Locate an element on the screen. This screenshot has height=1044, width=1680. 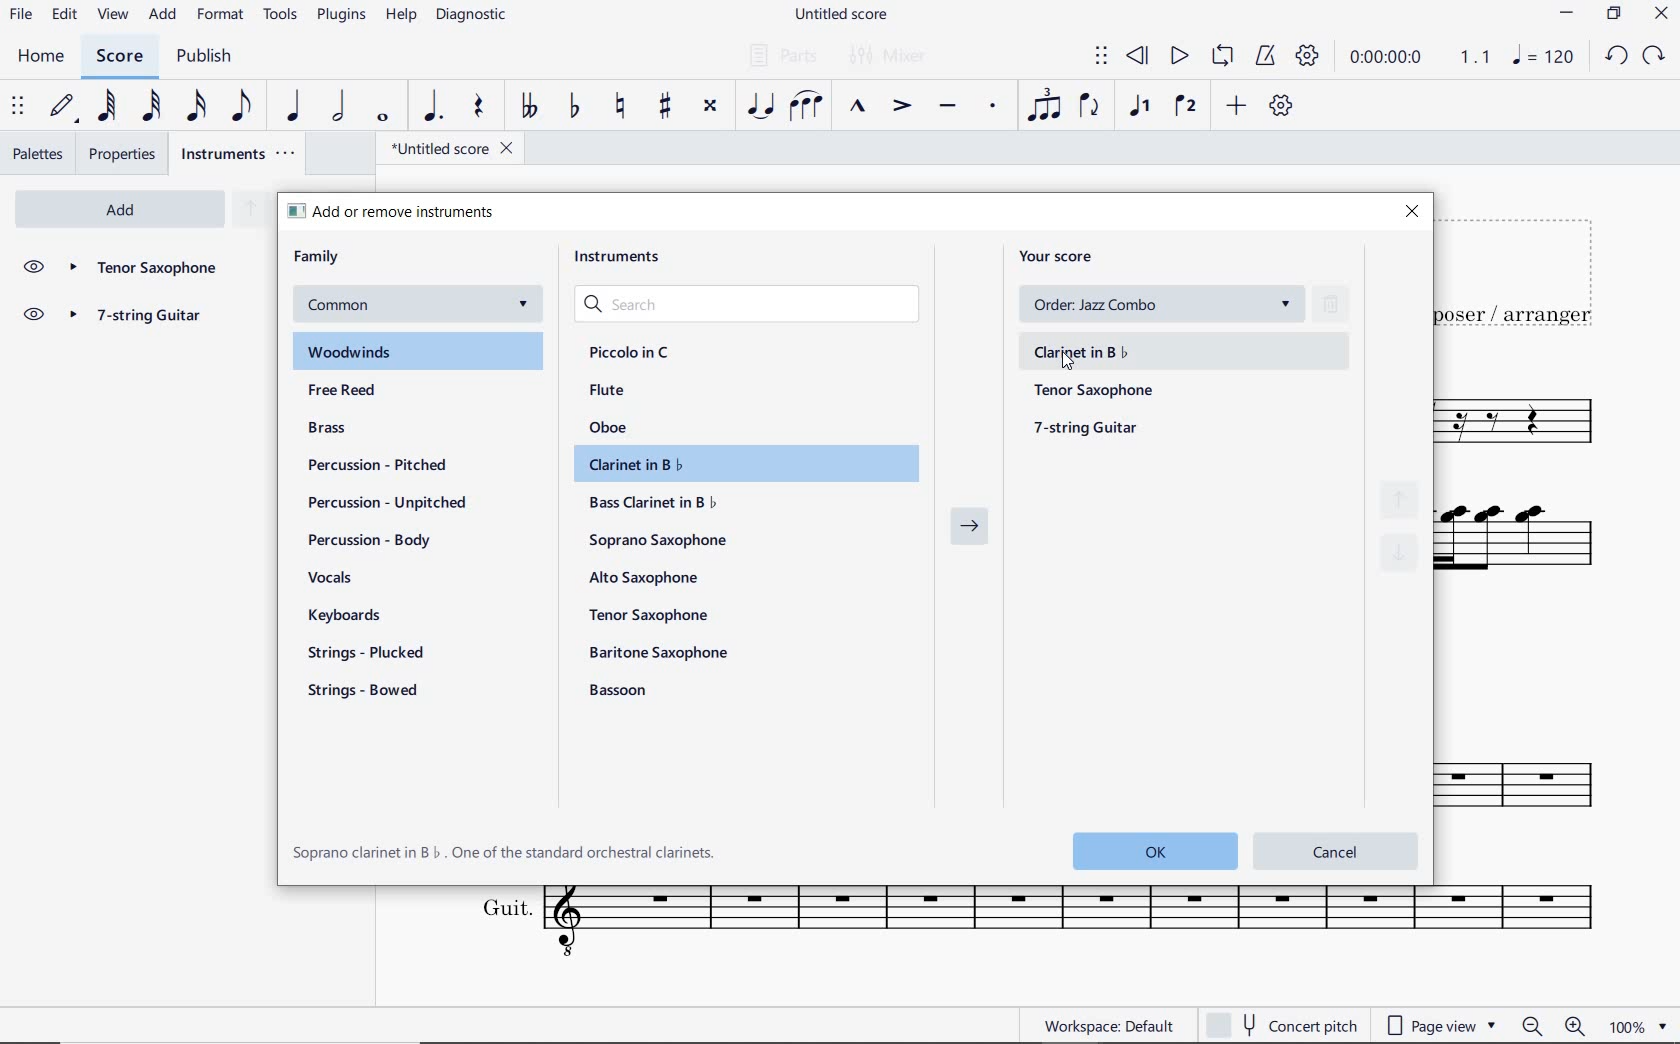
piccolo in c is located at coordinates (631, 353).